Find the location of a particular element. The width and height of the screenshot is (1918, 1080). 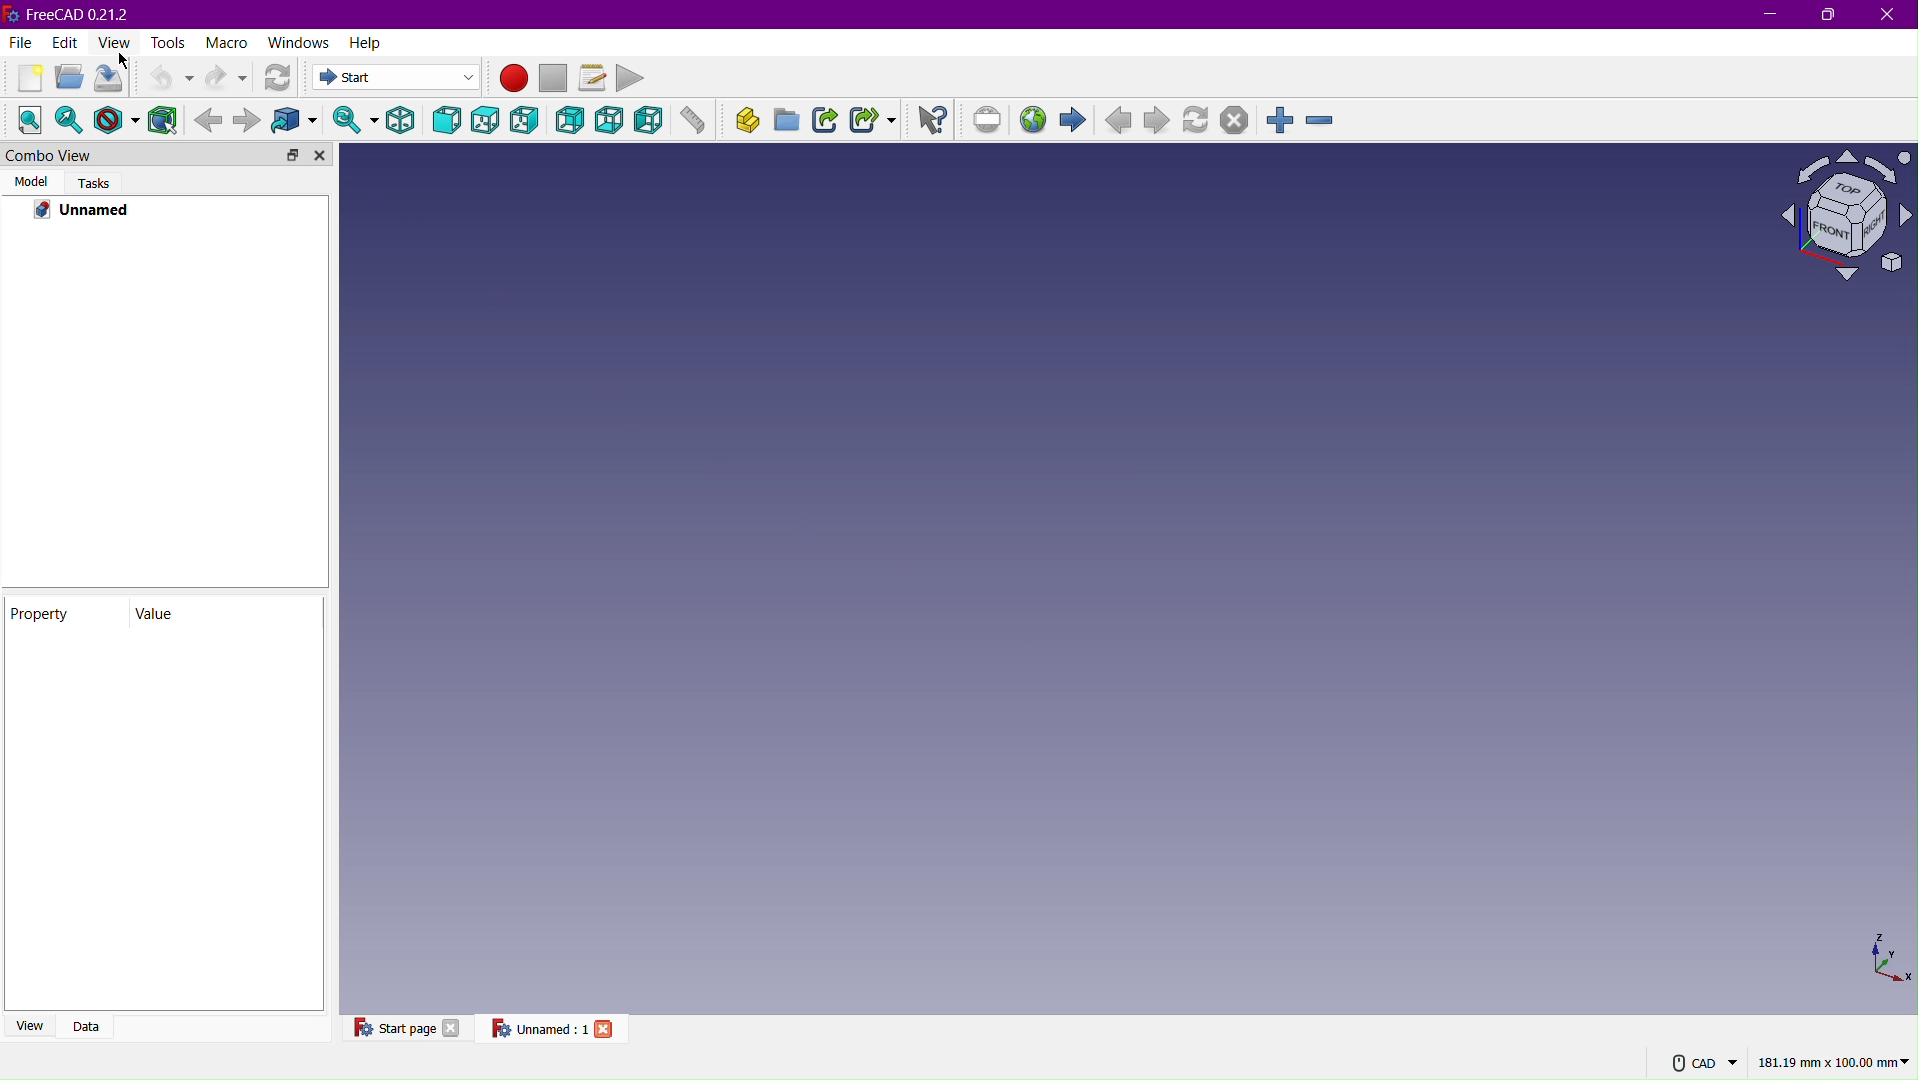

Draw Style is located at coordinates (115, 121).